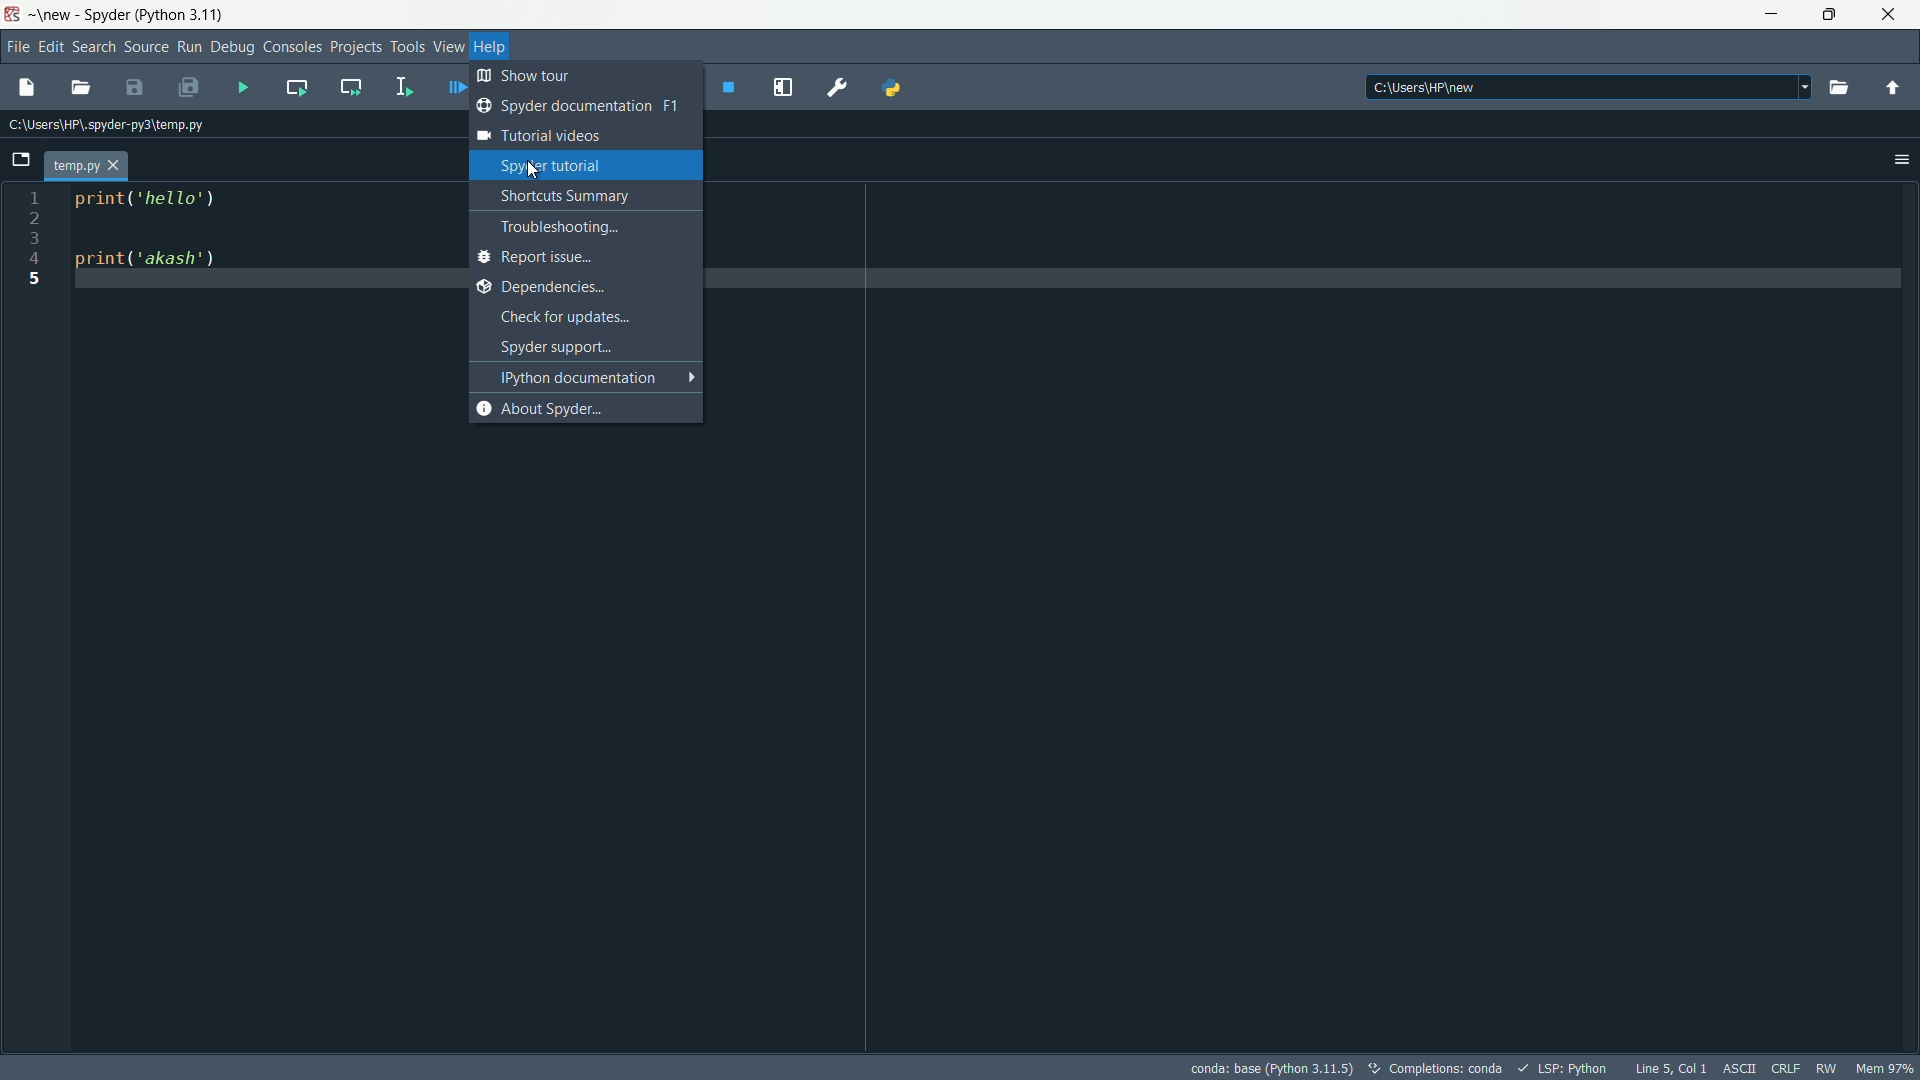 The width and height of the screenshot is (1920, 1080). What do you see at coordinates (1738, 1067) in the screenshot?
I see `ASCII` at bounding box center [1738, 1067].